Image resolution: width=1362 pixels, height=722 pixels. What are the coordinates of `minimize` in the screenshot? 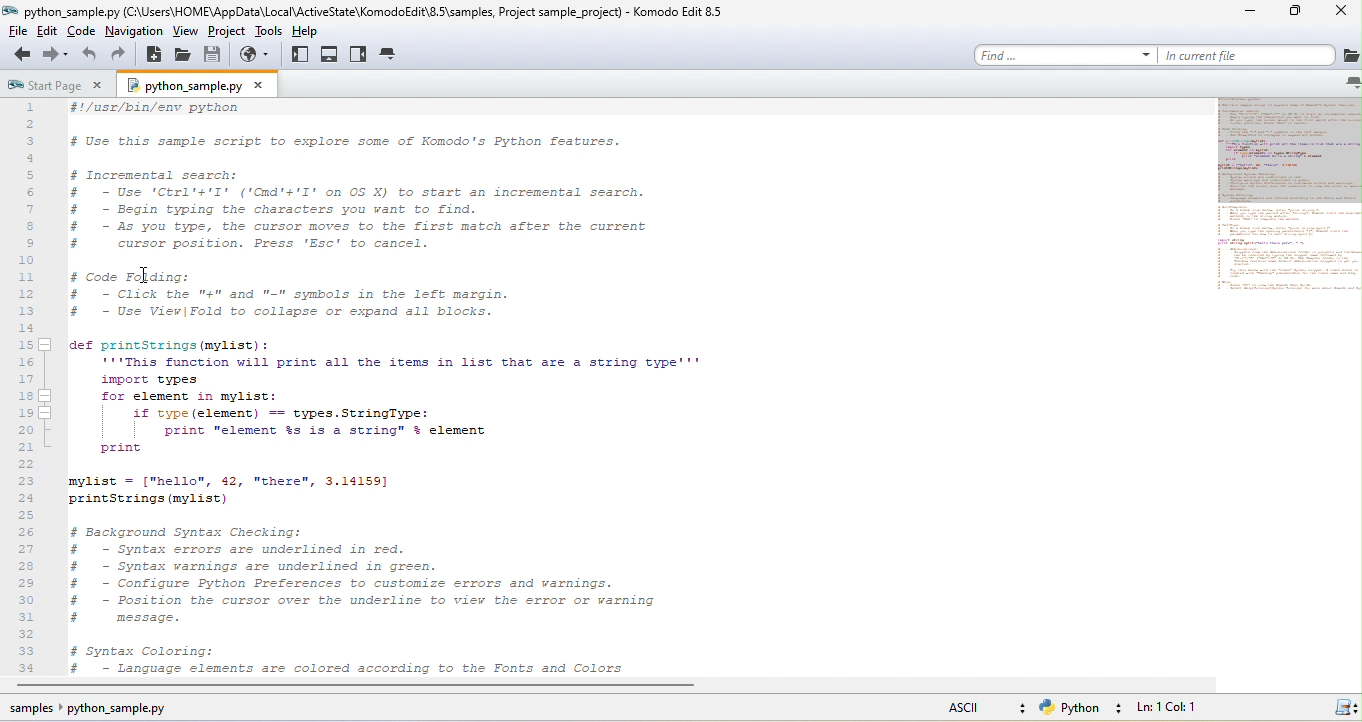 It's located at (1248, 12).